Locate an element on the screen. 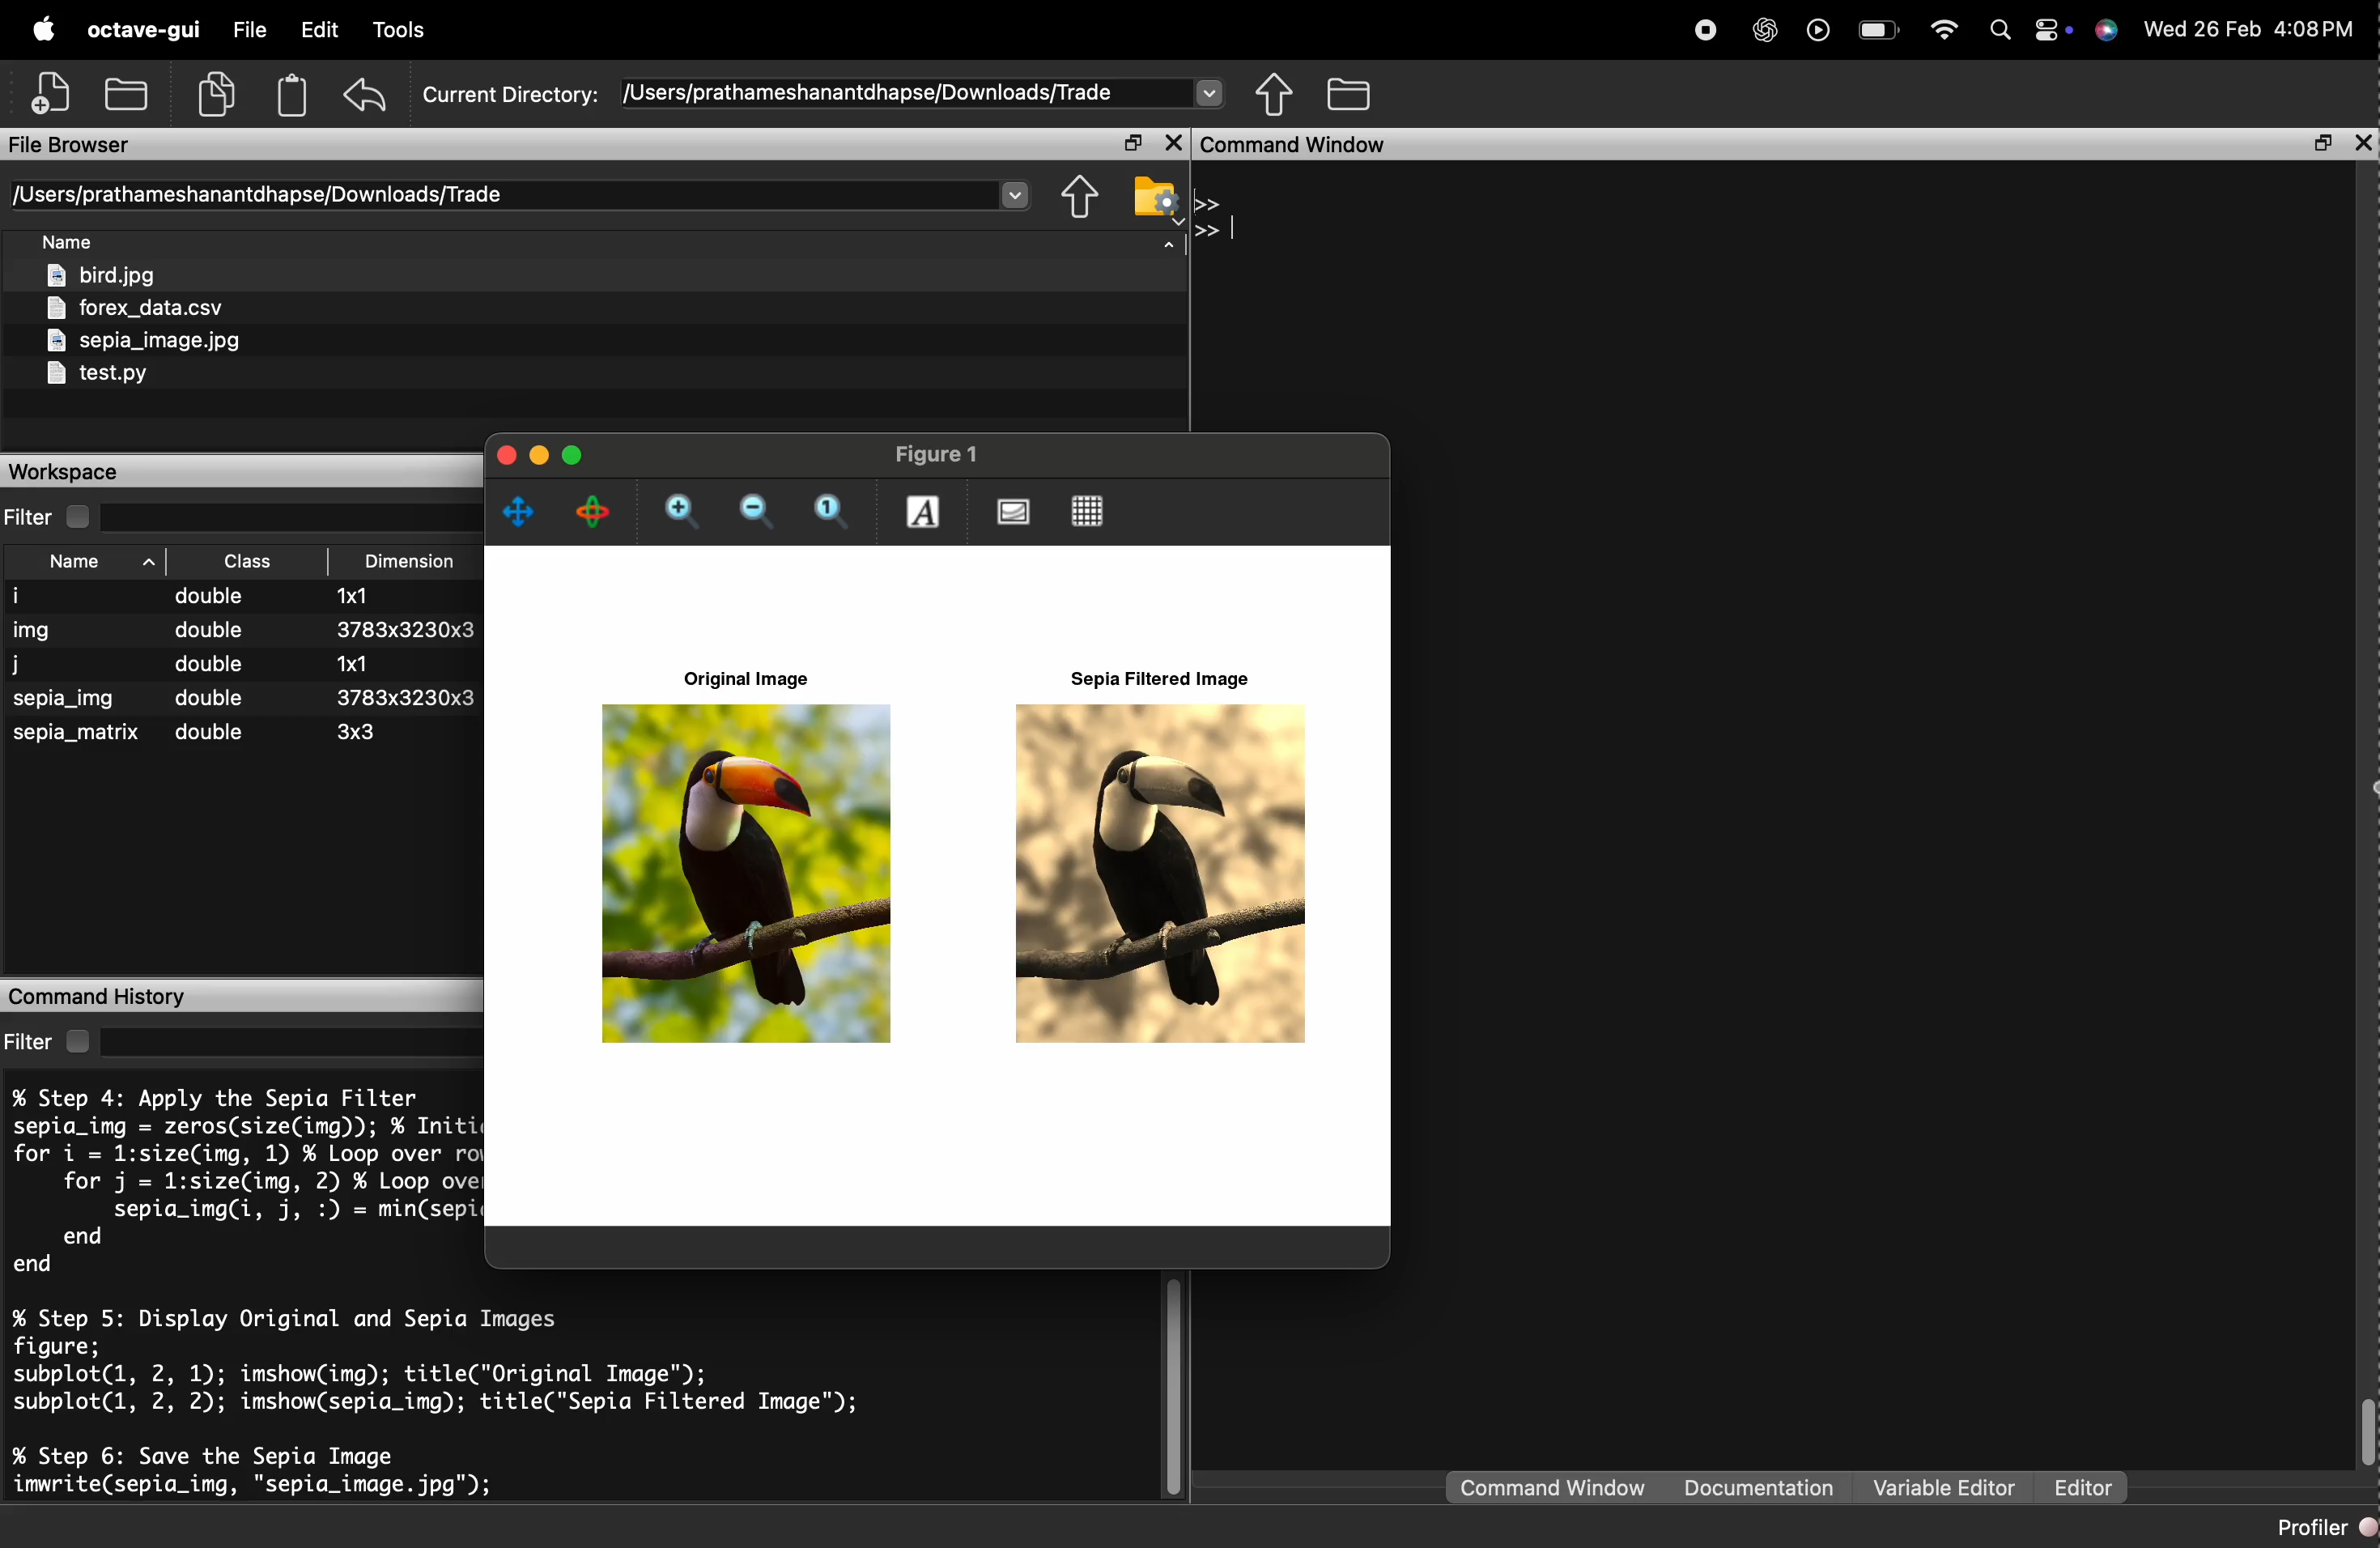  Edit is located at coordinates (317, 29).